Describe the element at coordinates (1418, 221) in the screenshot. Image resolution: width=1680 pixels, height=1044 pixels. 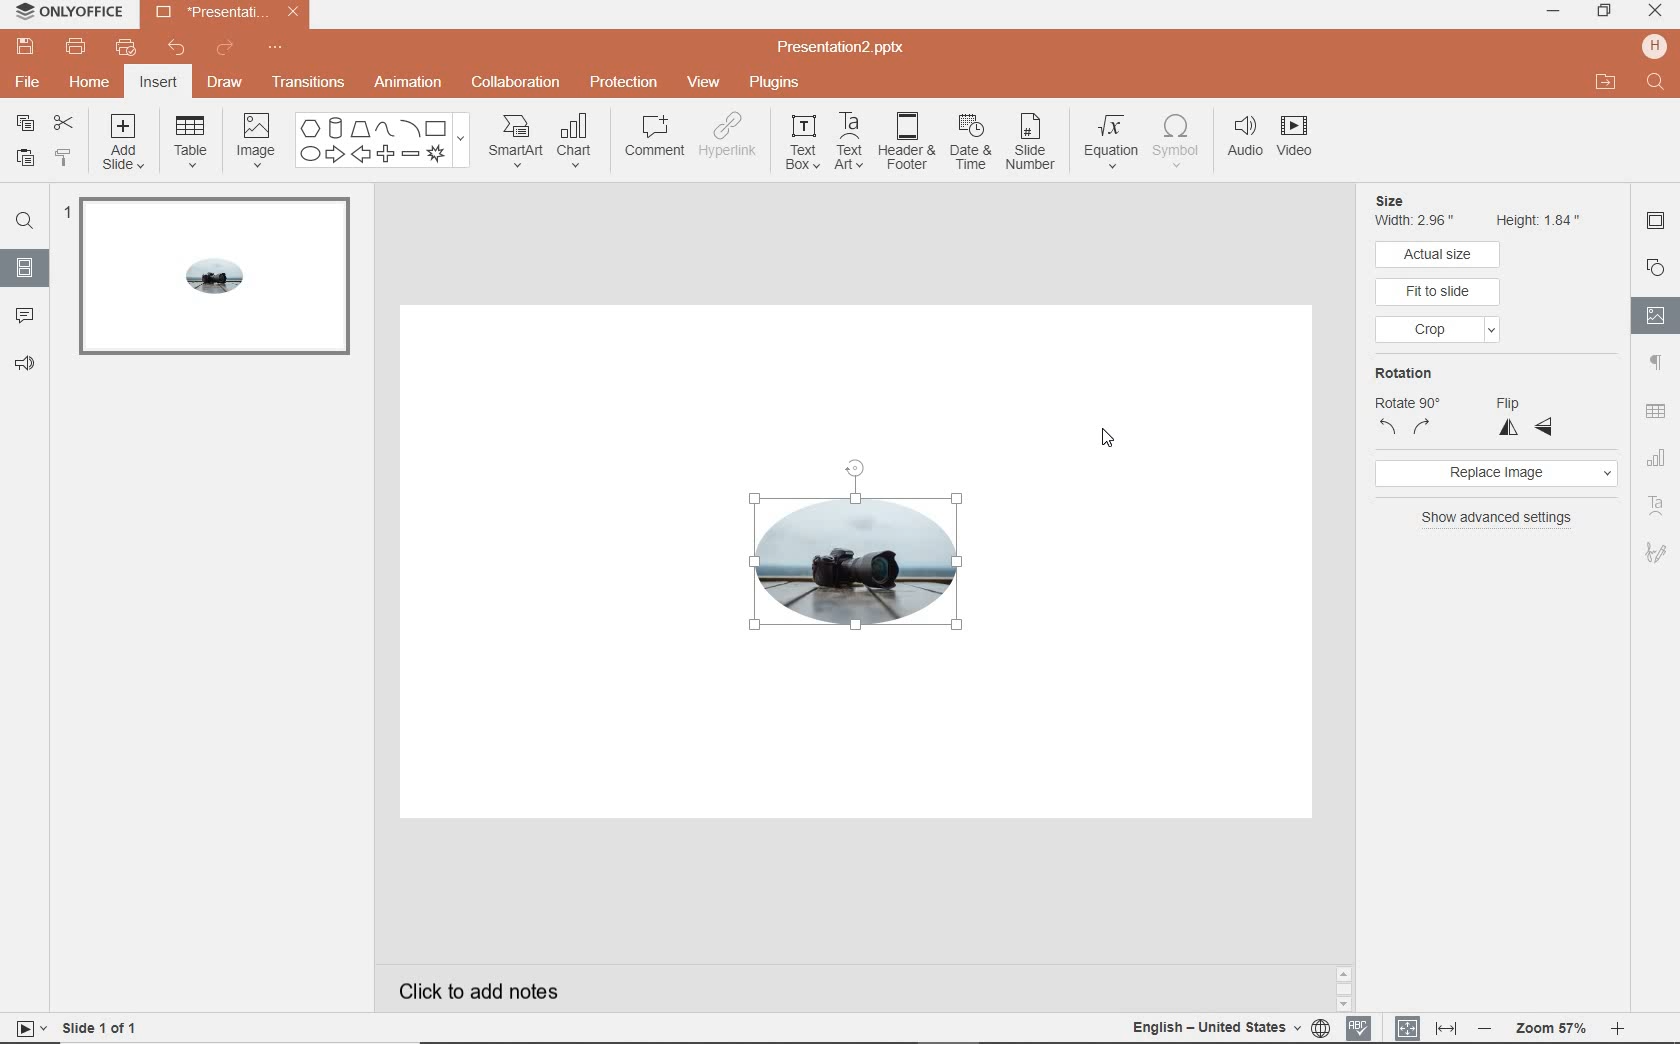
I see `Width 2.96"` at that location.